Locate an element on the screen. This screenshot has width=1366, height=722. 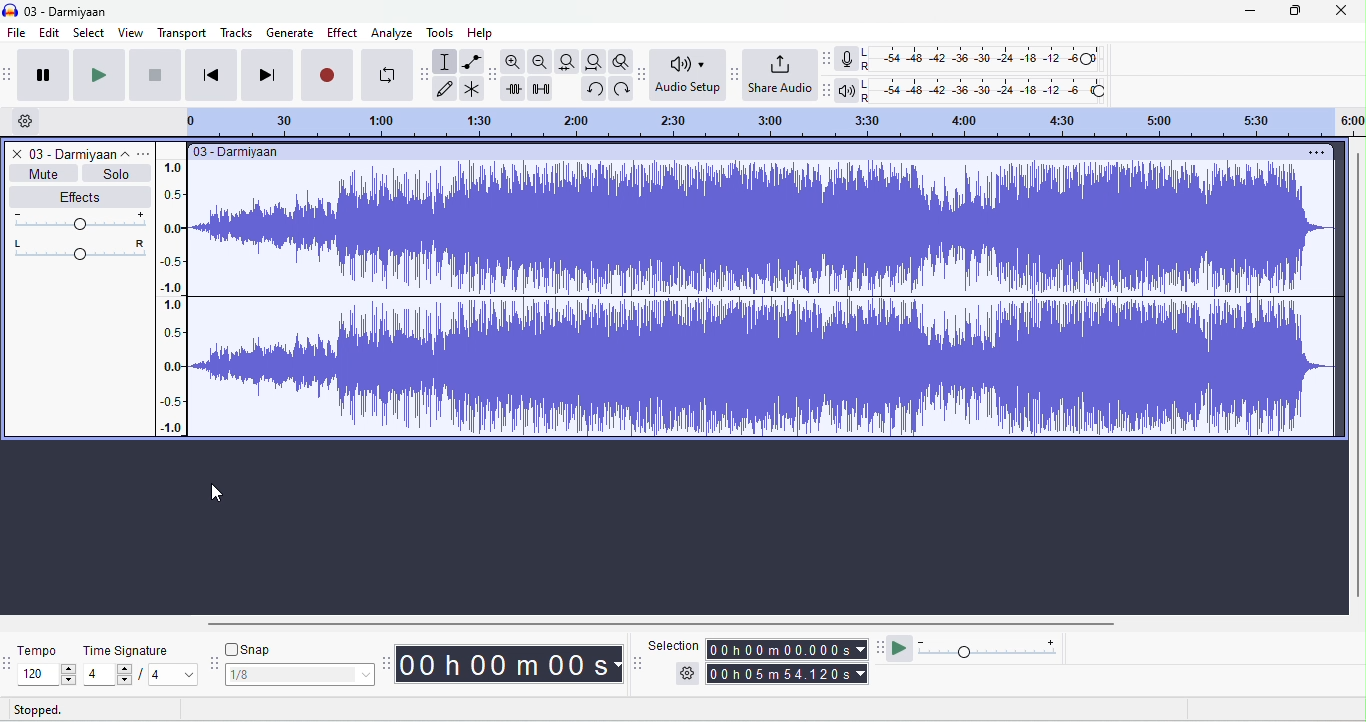
title is located at coordinates (236, 151).